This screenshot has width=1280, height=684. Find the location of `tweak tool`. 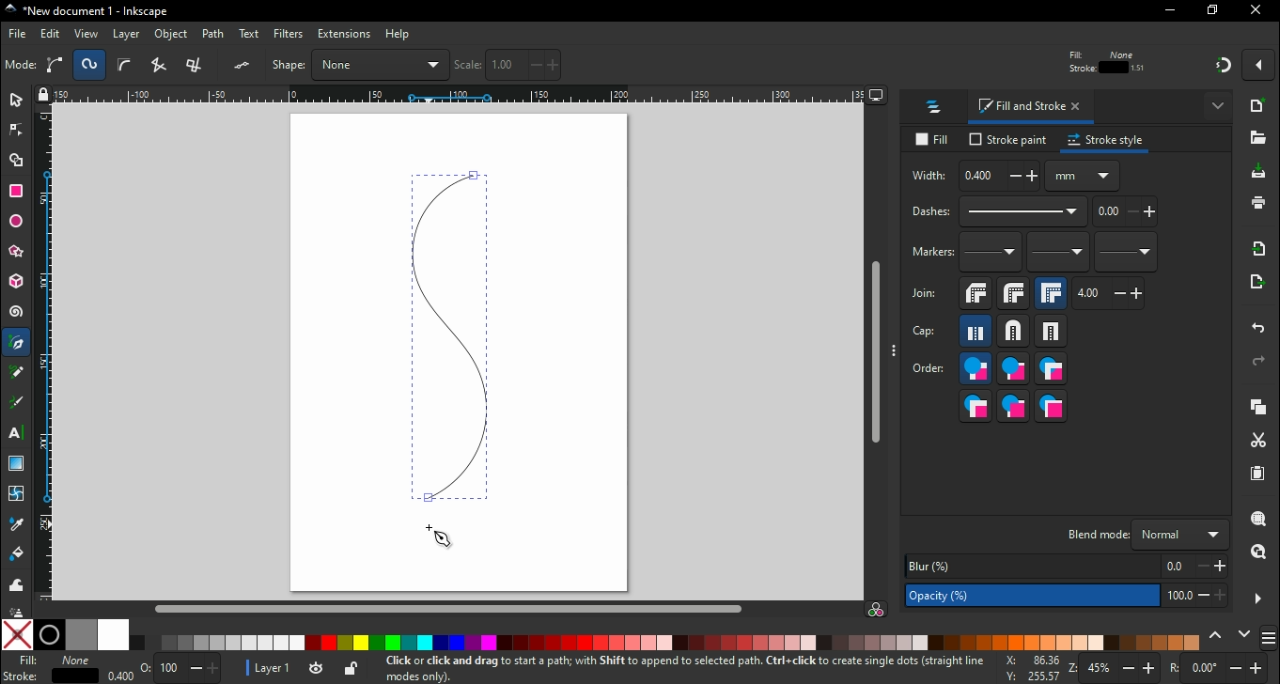

tweak tool is located at coordinates (16, 583).